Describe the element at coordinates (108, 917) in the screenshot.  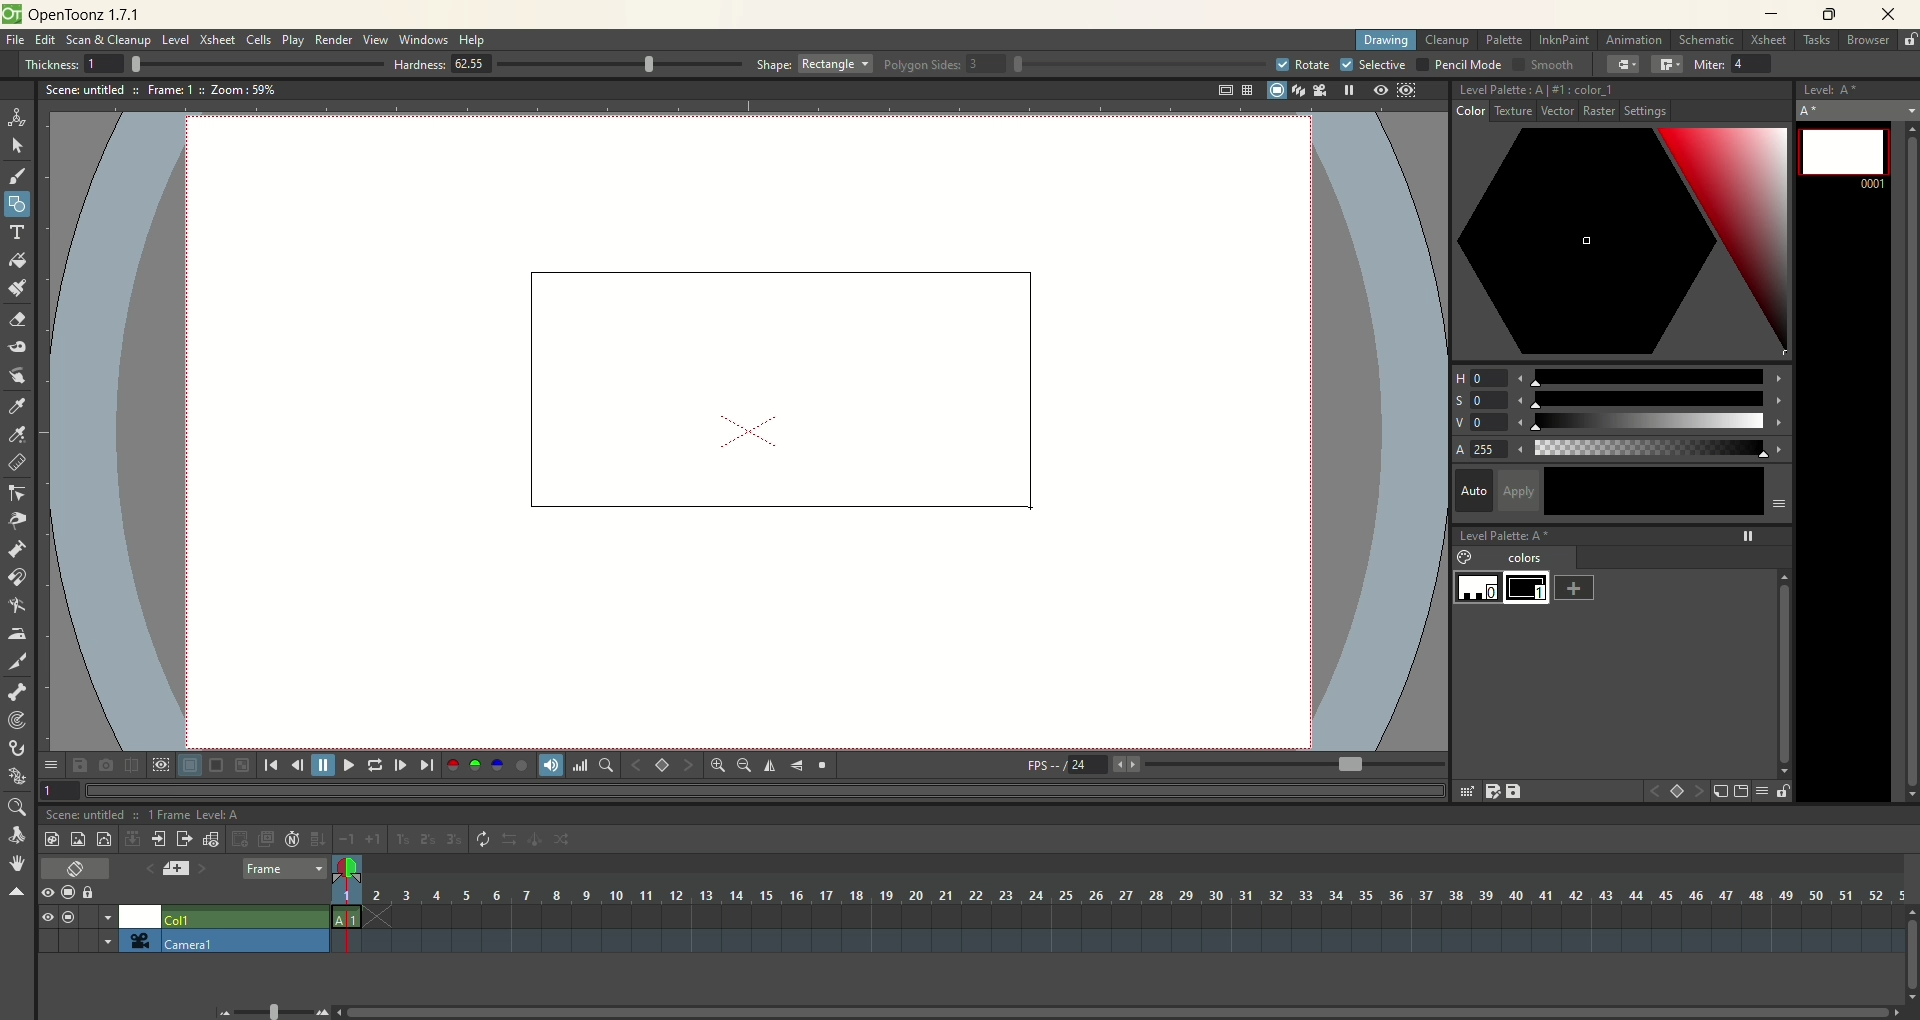
I see `recording` at that location.